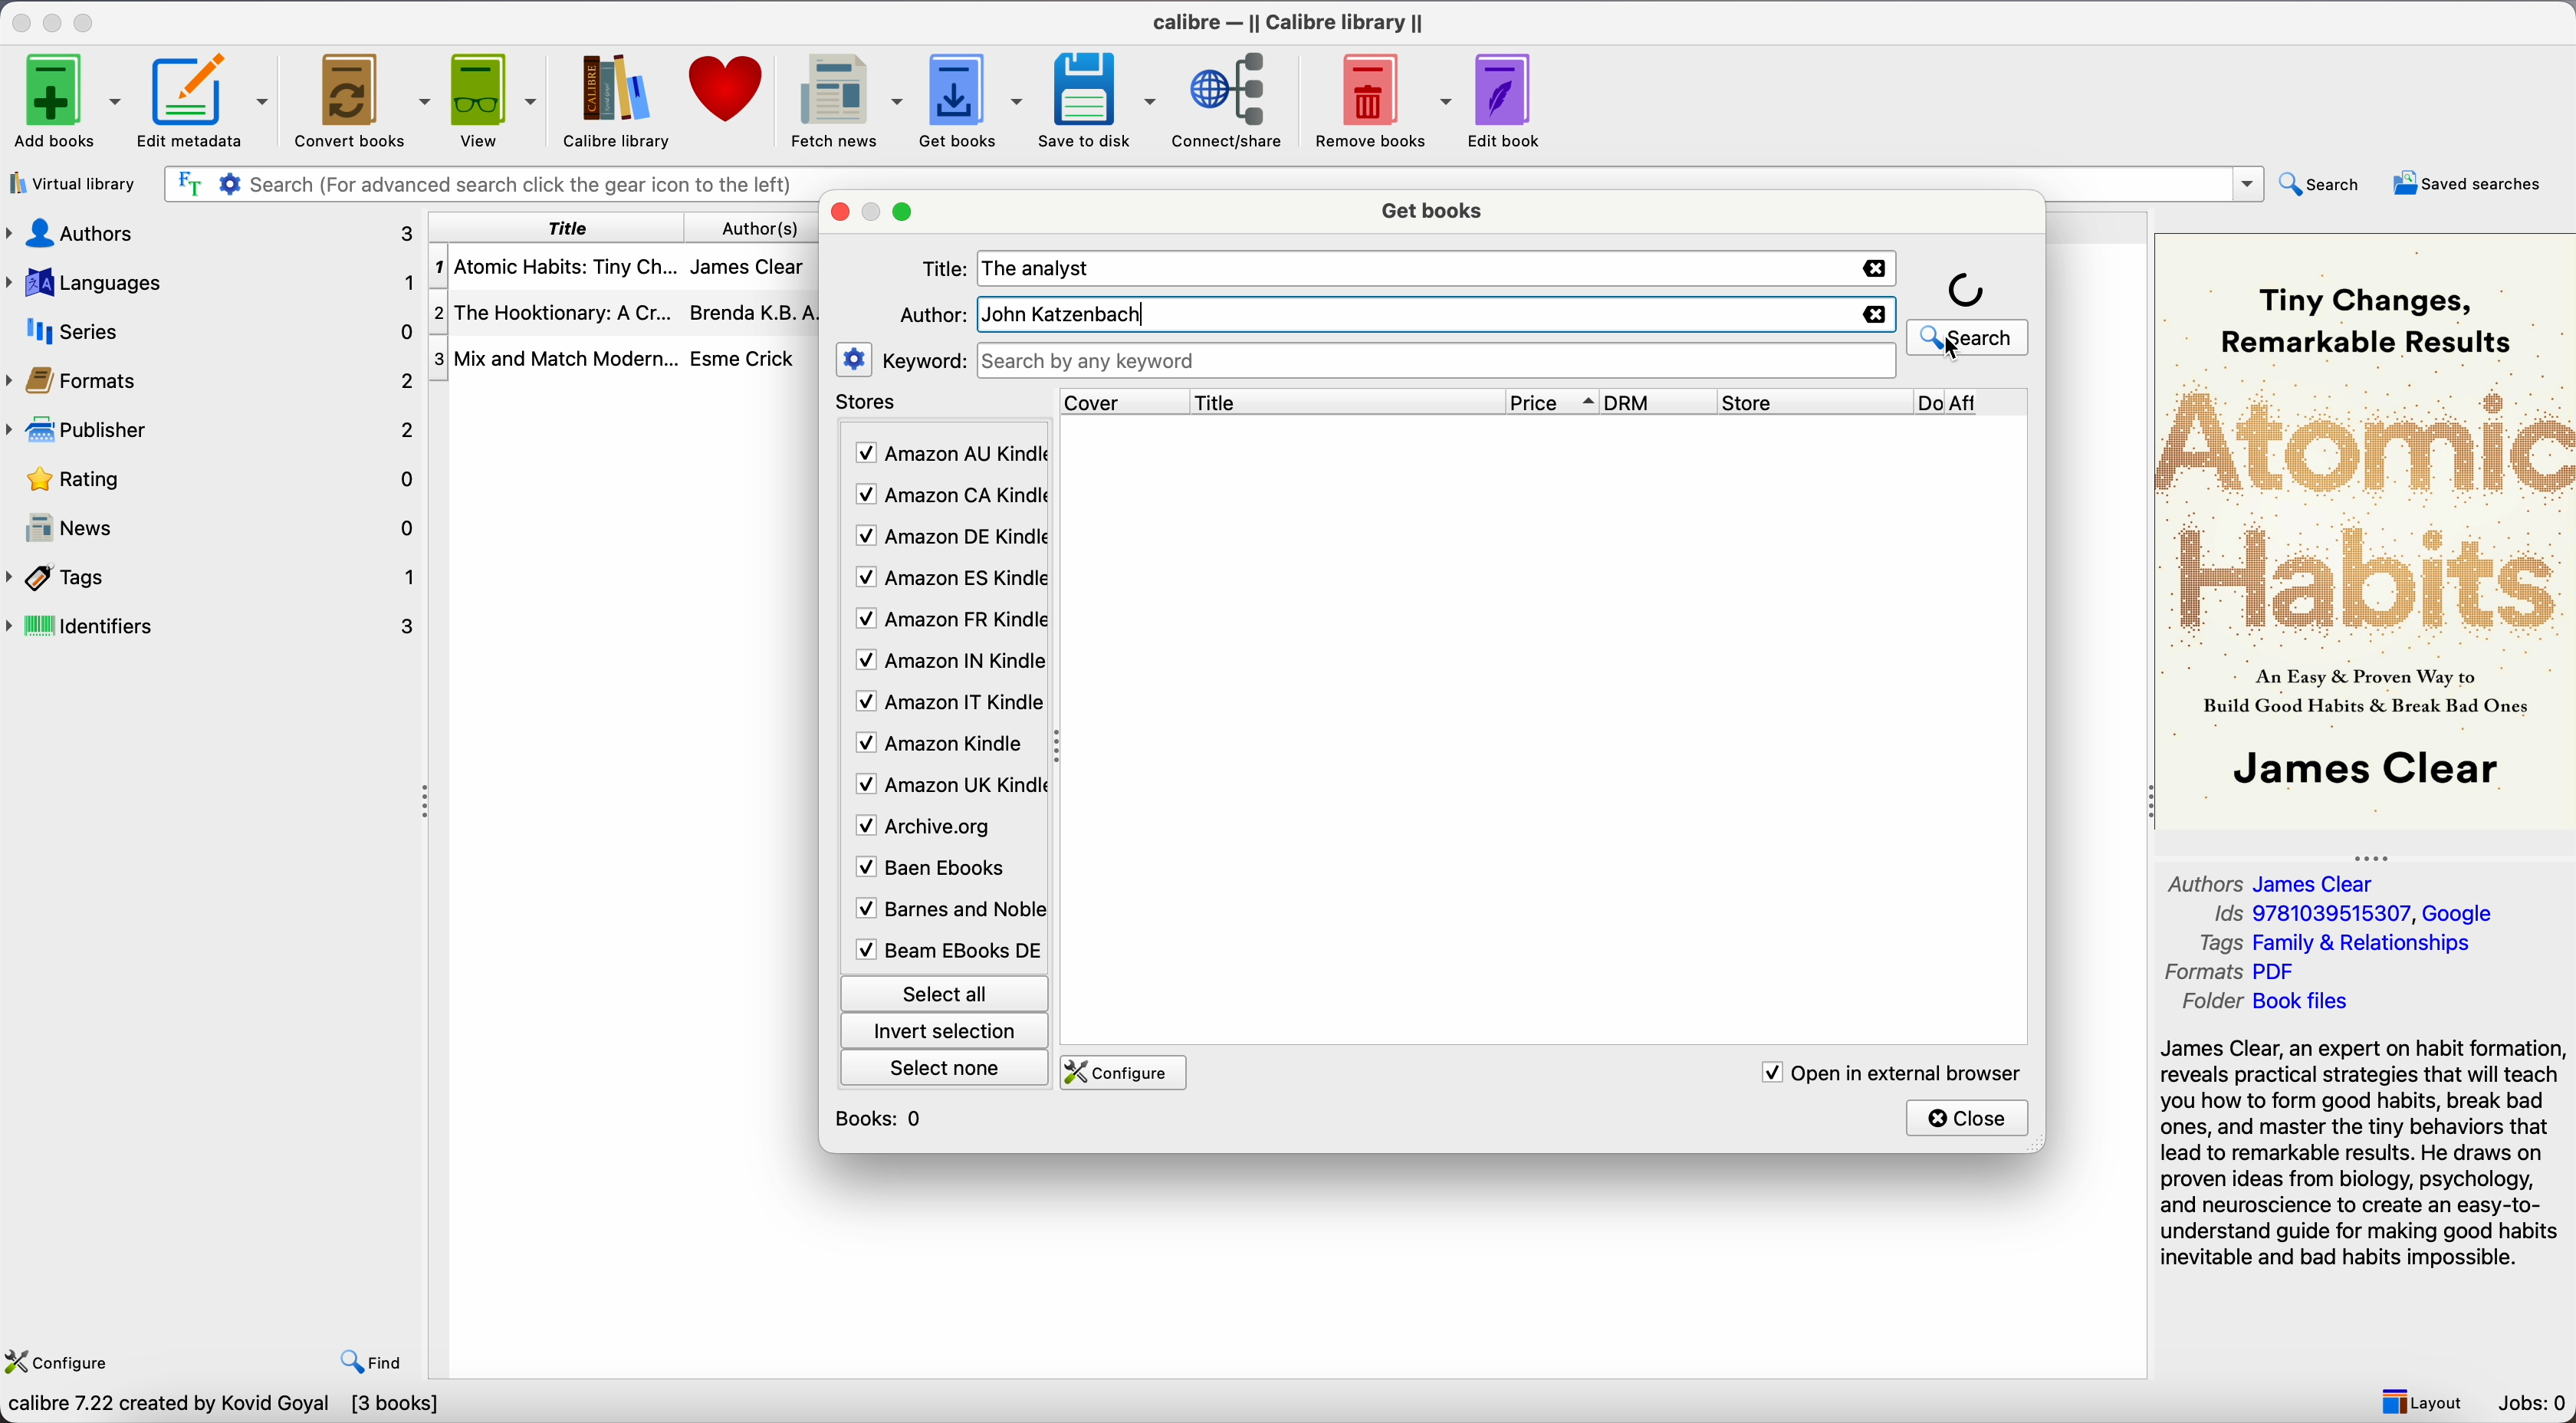 The width and height of the screenshot is (2576, 1423). I want to click on keyword, so click(926, 362).